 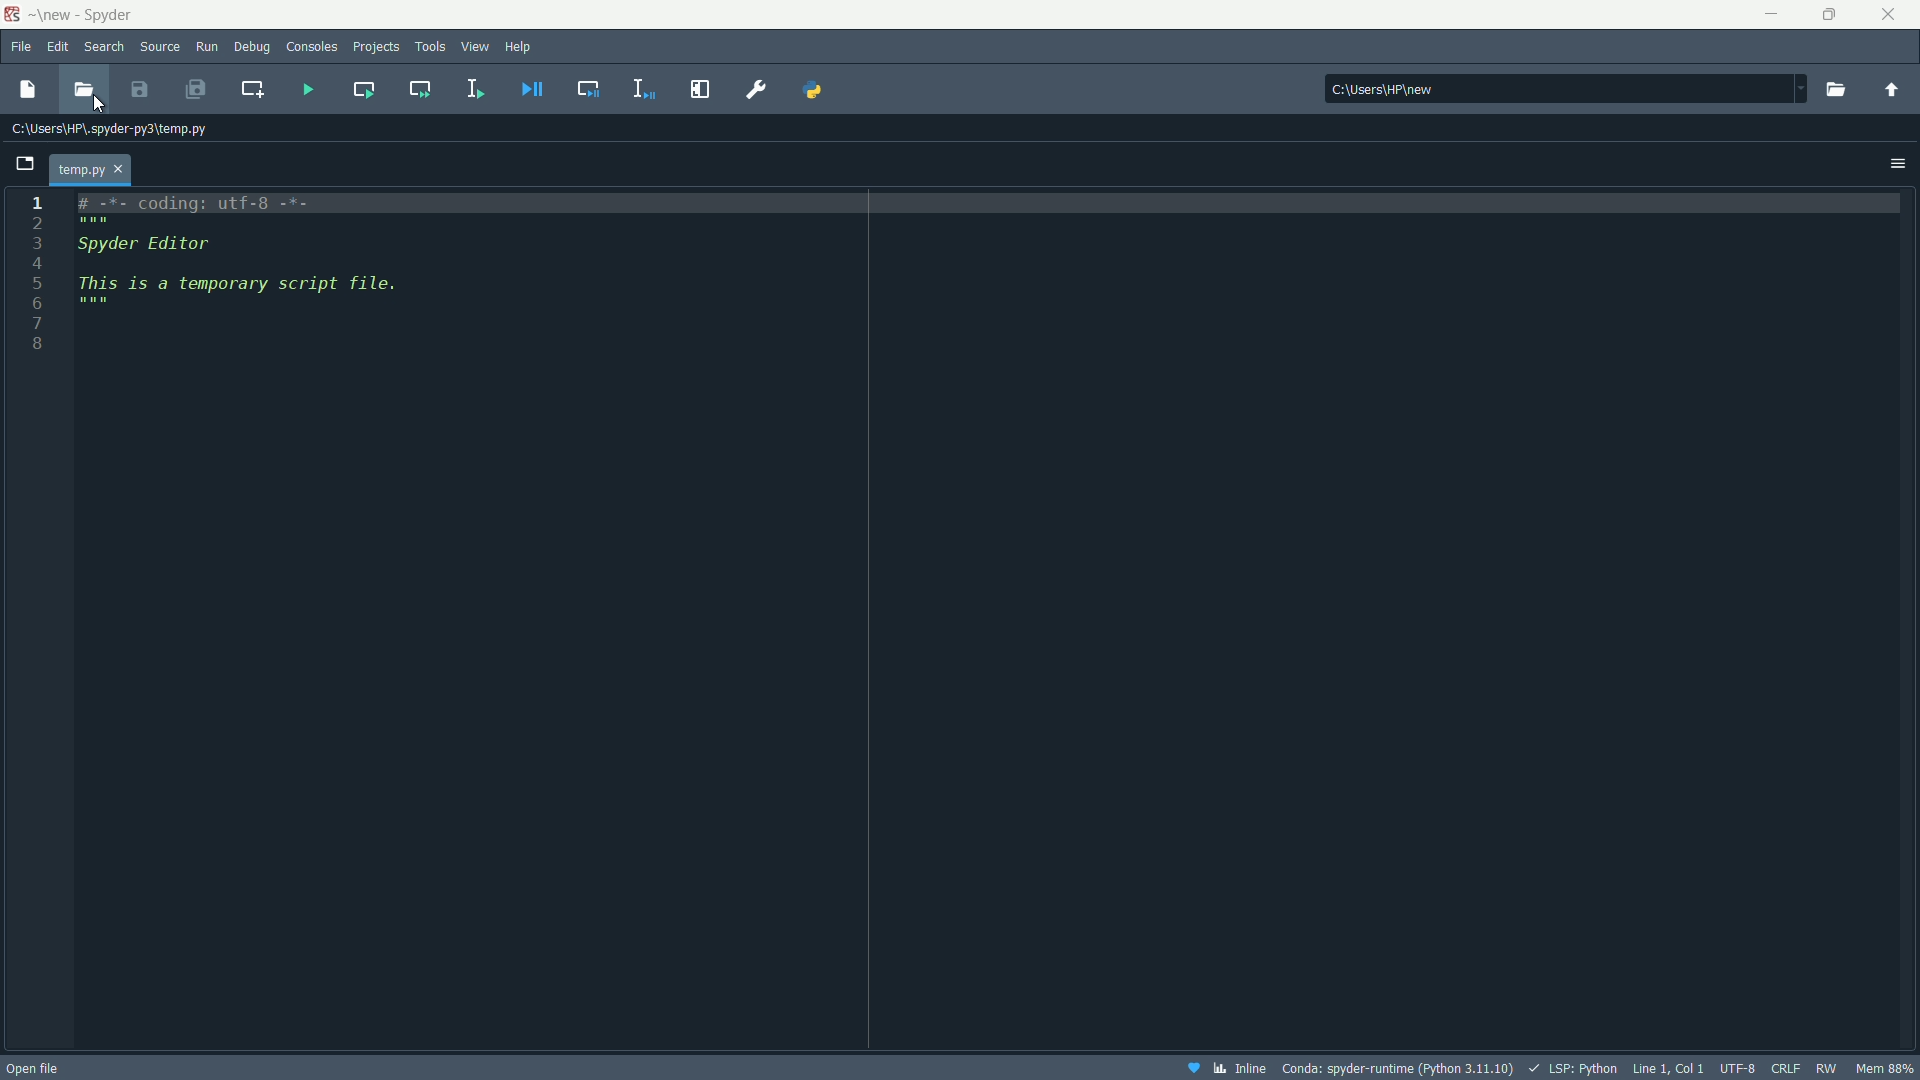 I want to click on PYTHONPATH manager, so click(x=814, y=92).